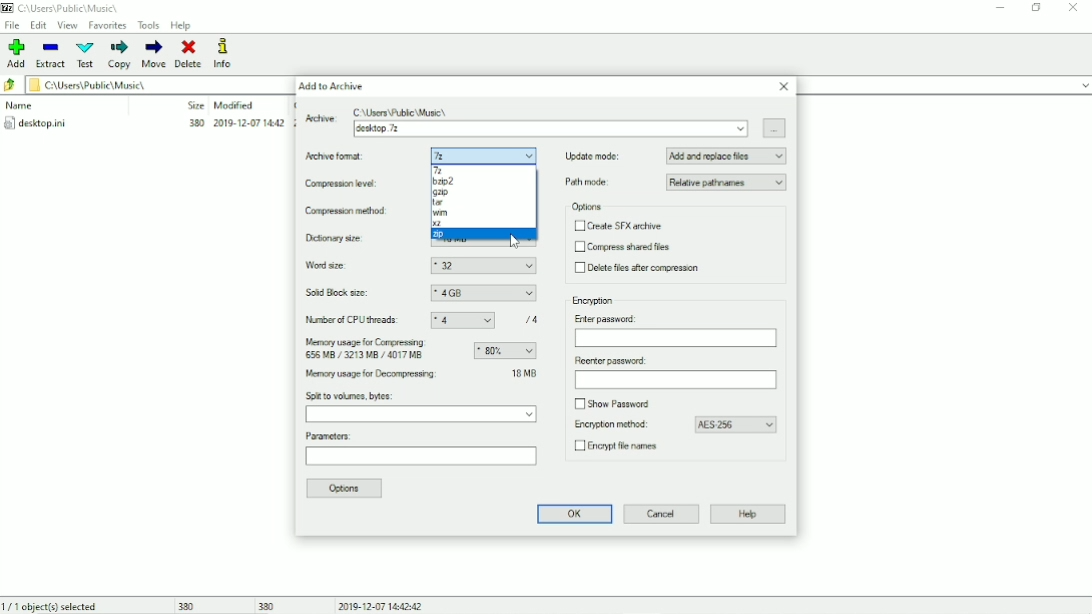  I want to click on Encryption, so click(595, 301).